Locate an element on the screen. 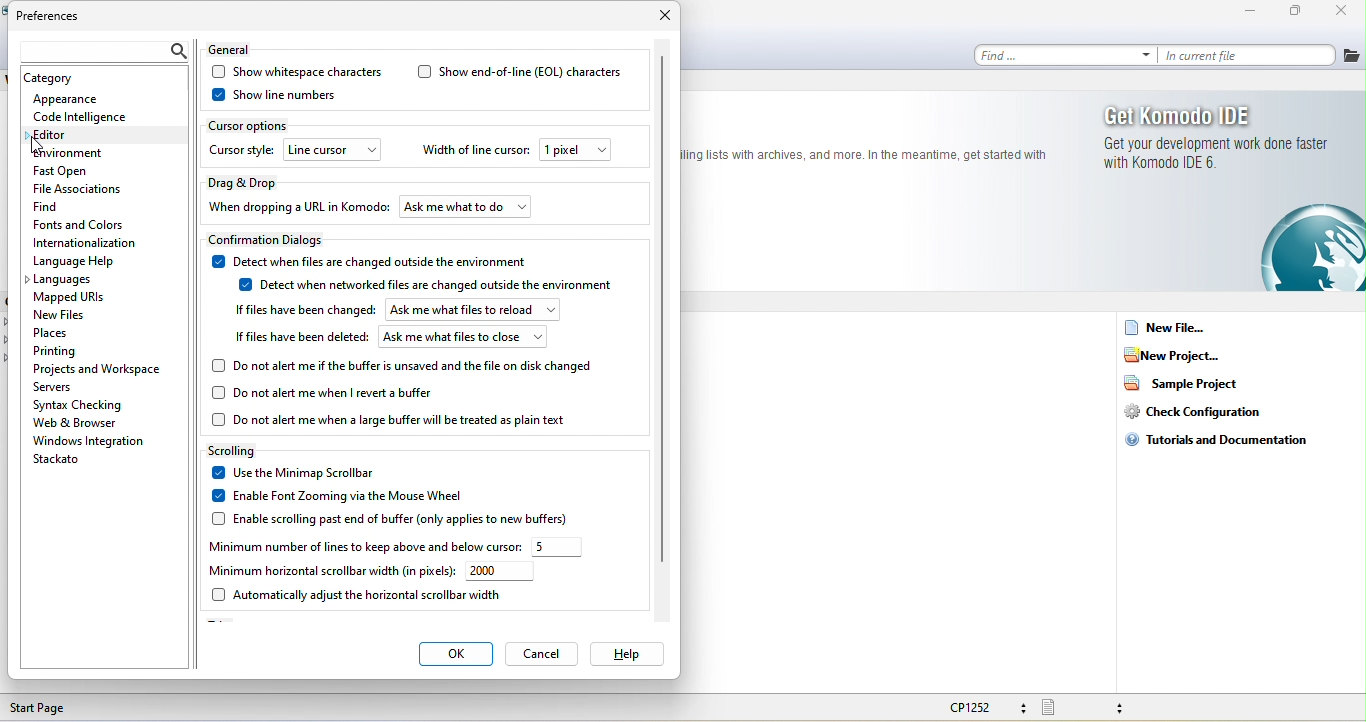 The height and width of the screenshot is (722, 1366). 2000 is located at coordinates (502, 572).